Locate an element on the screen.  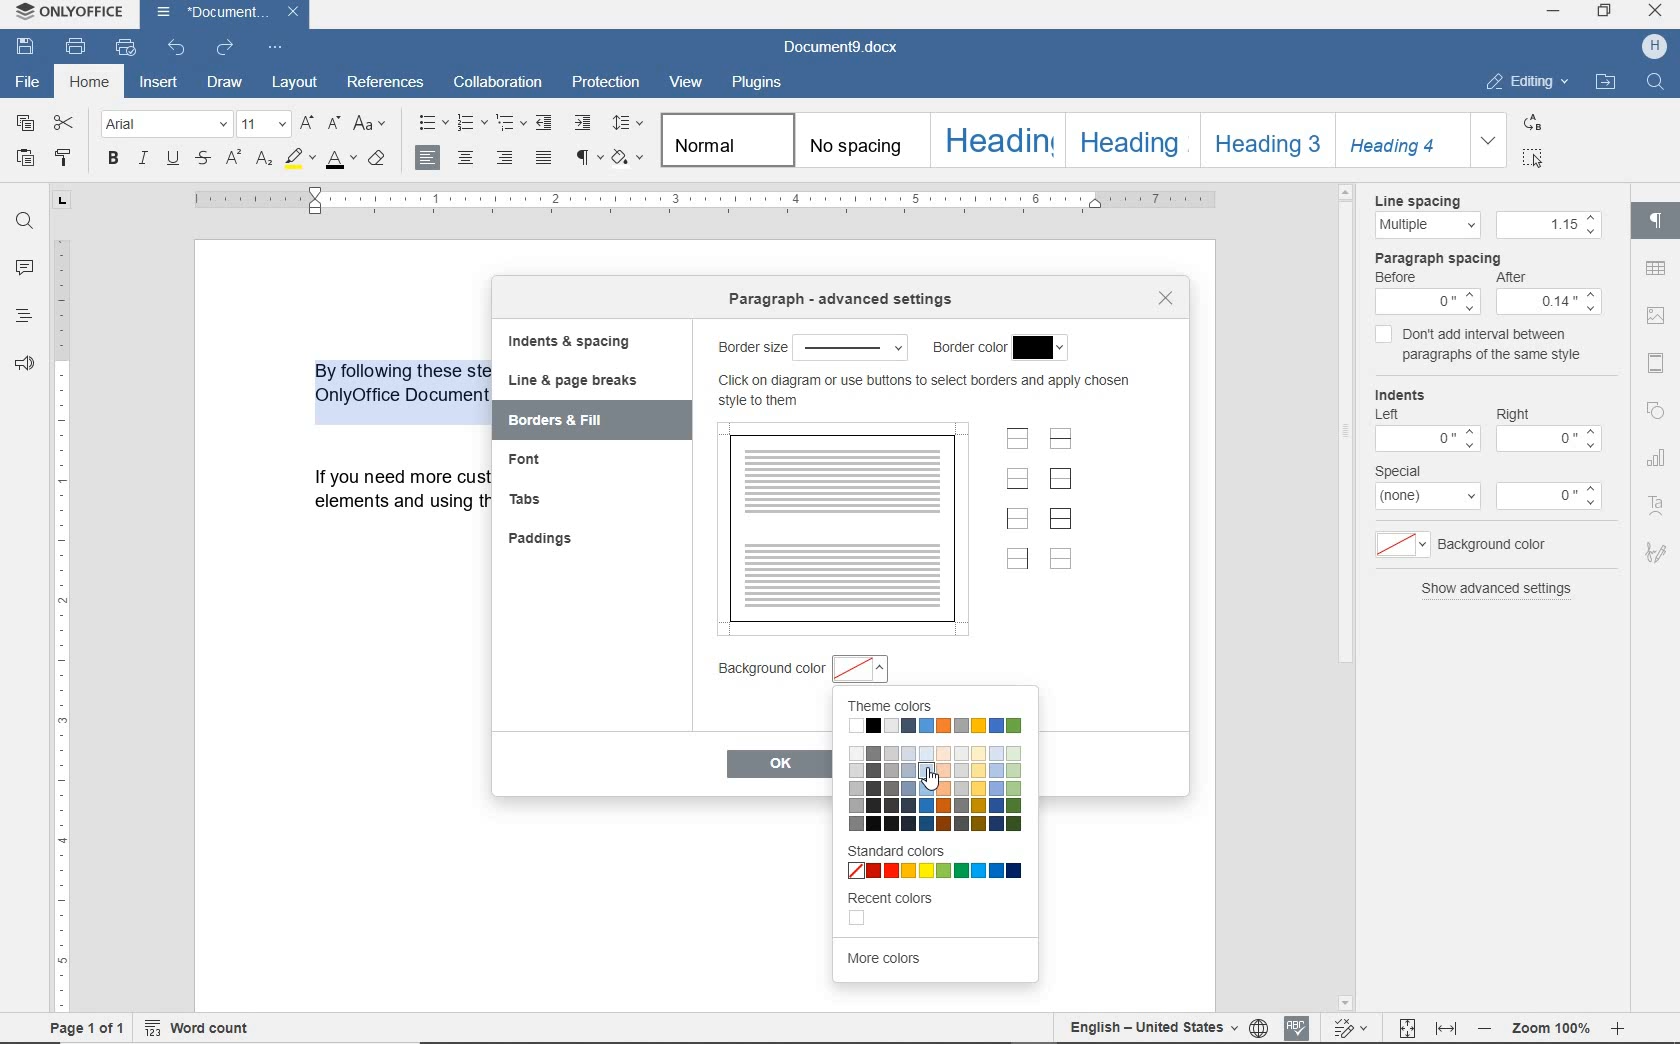
set no borders is located at coordinates (1062, 560).